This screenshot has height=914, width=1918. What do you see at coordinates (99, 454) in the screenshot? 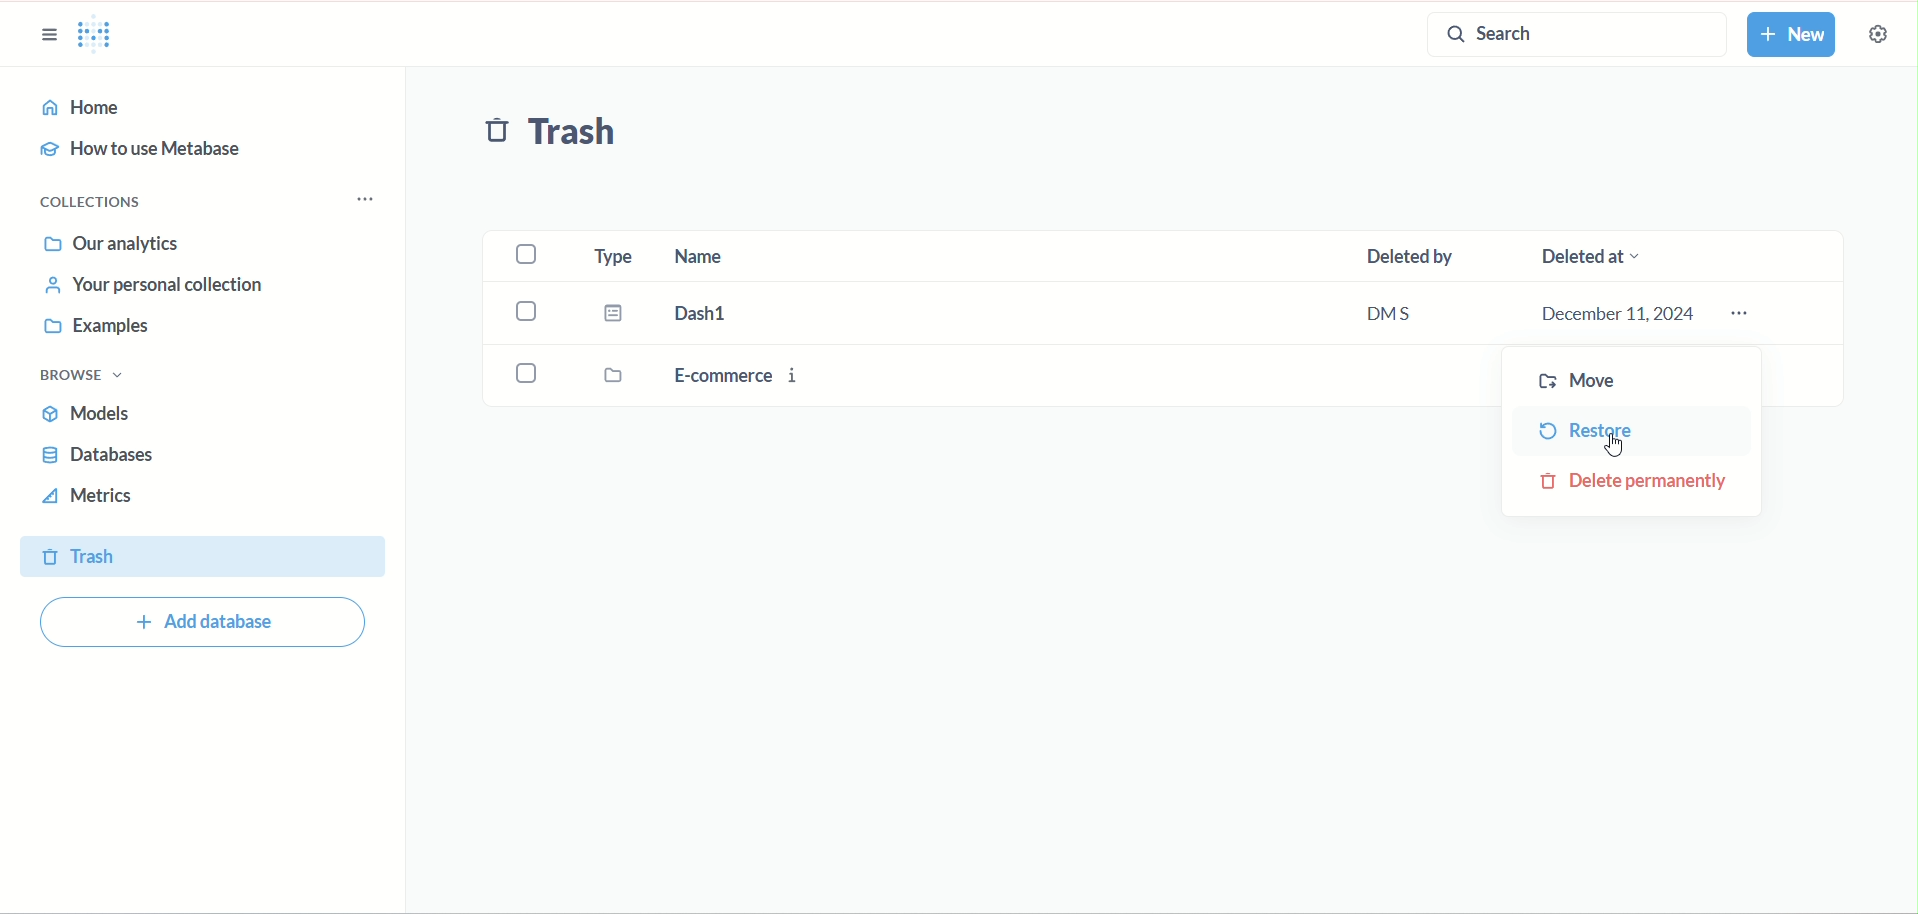
I see `database` at bounding box center [99, 454].